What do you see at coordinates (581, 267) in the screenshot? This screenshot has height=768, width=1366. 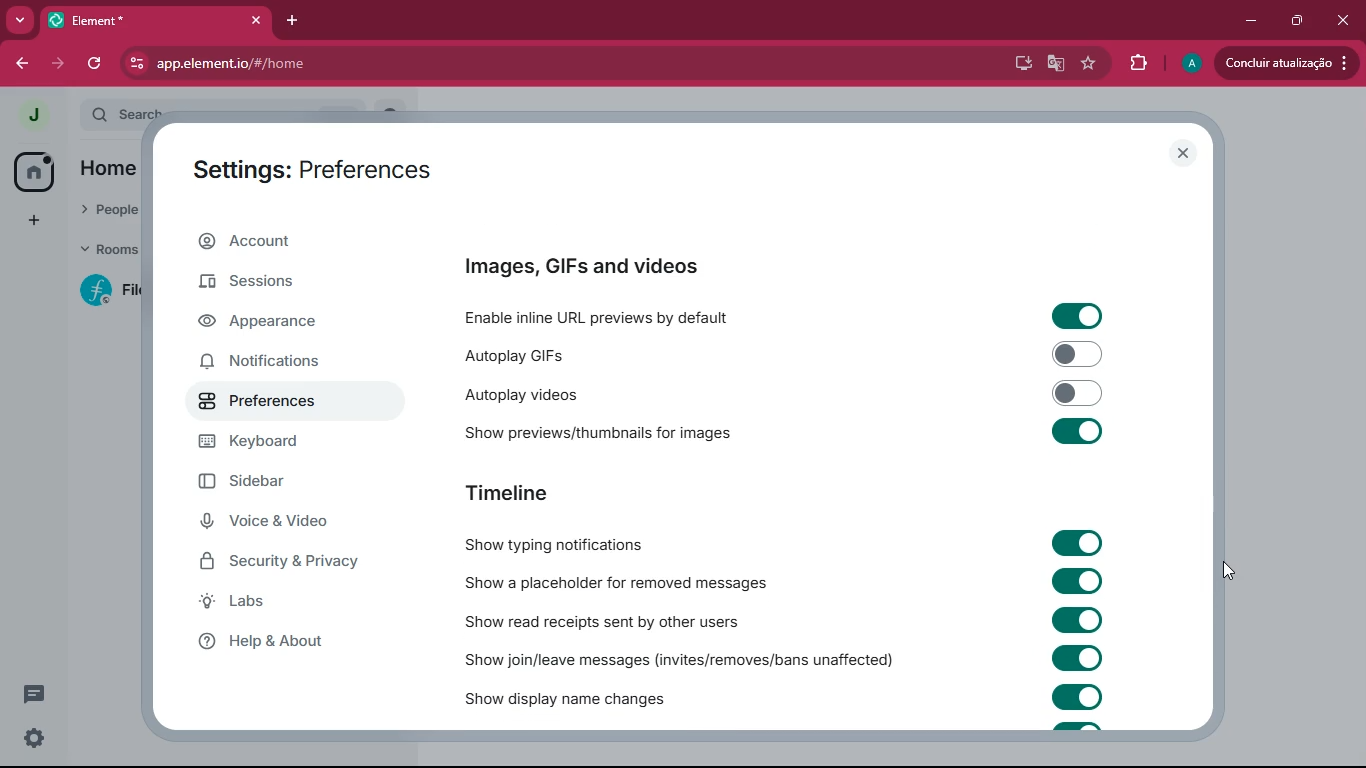 I see `images, GIFs and videos` at bounding box center [581, 267].